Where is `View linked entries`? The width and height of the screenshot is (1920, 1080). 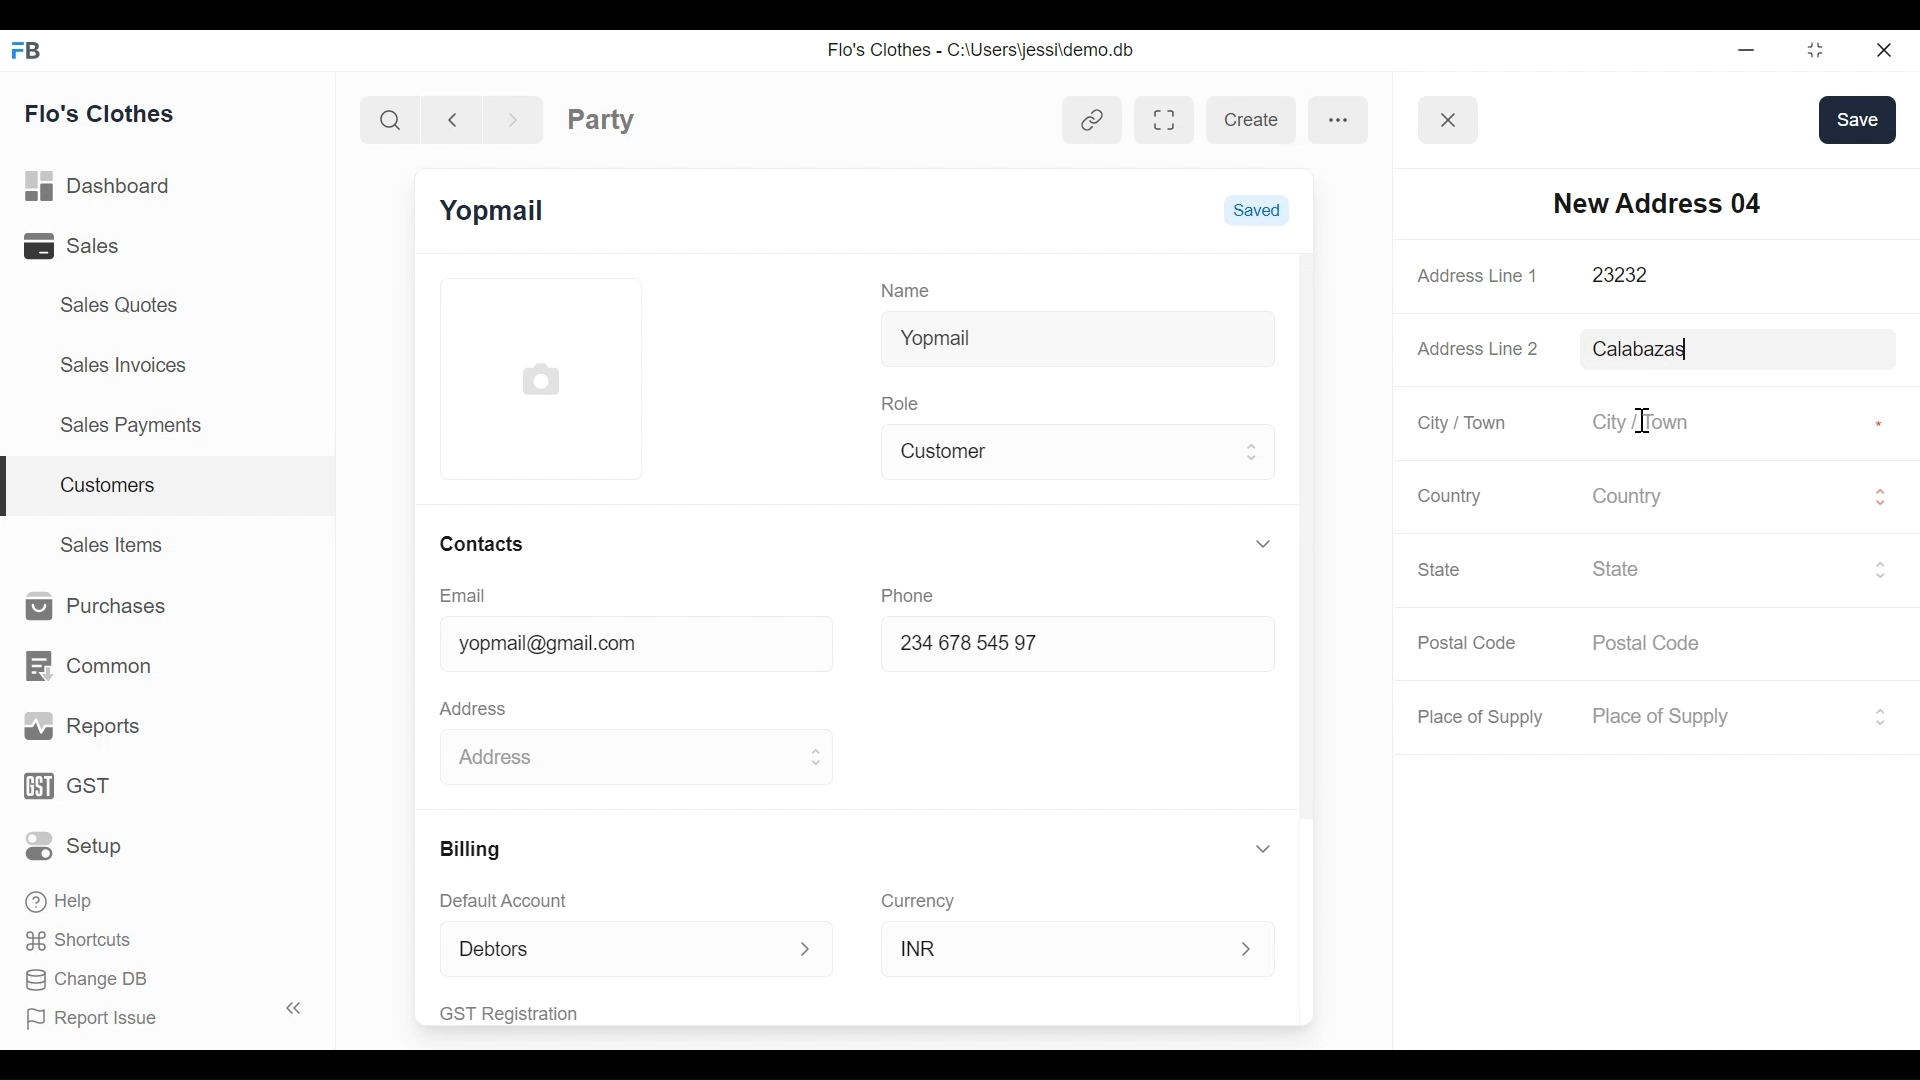 View linked entries is located at coordinates (1092, 123).